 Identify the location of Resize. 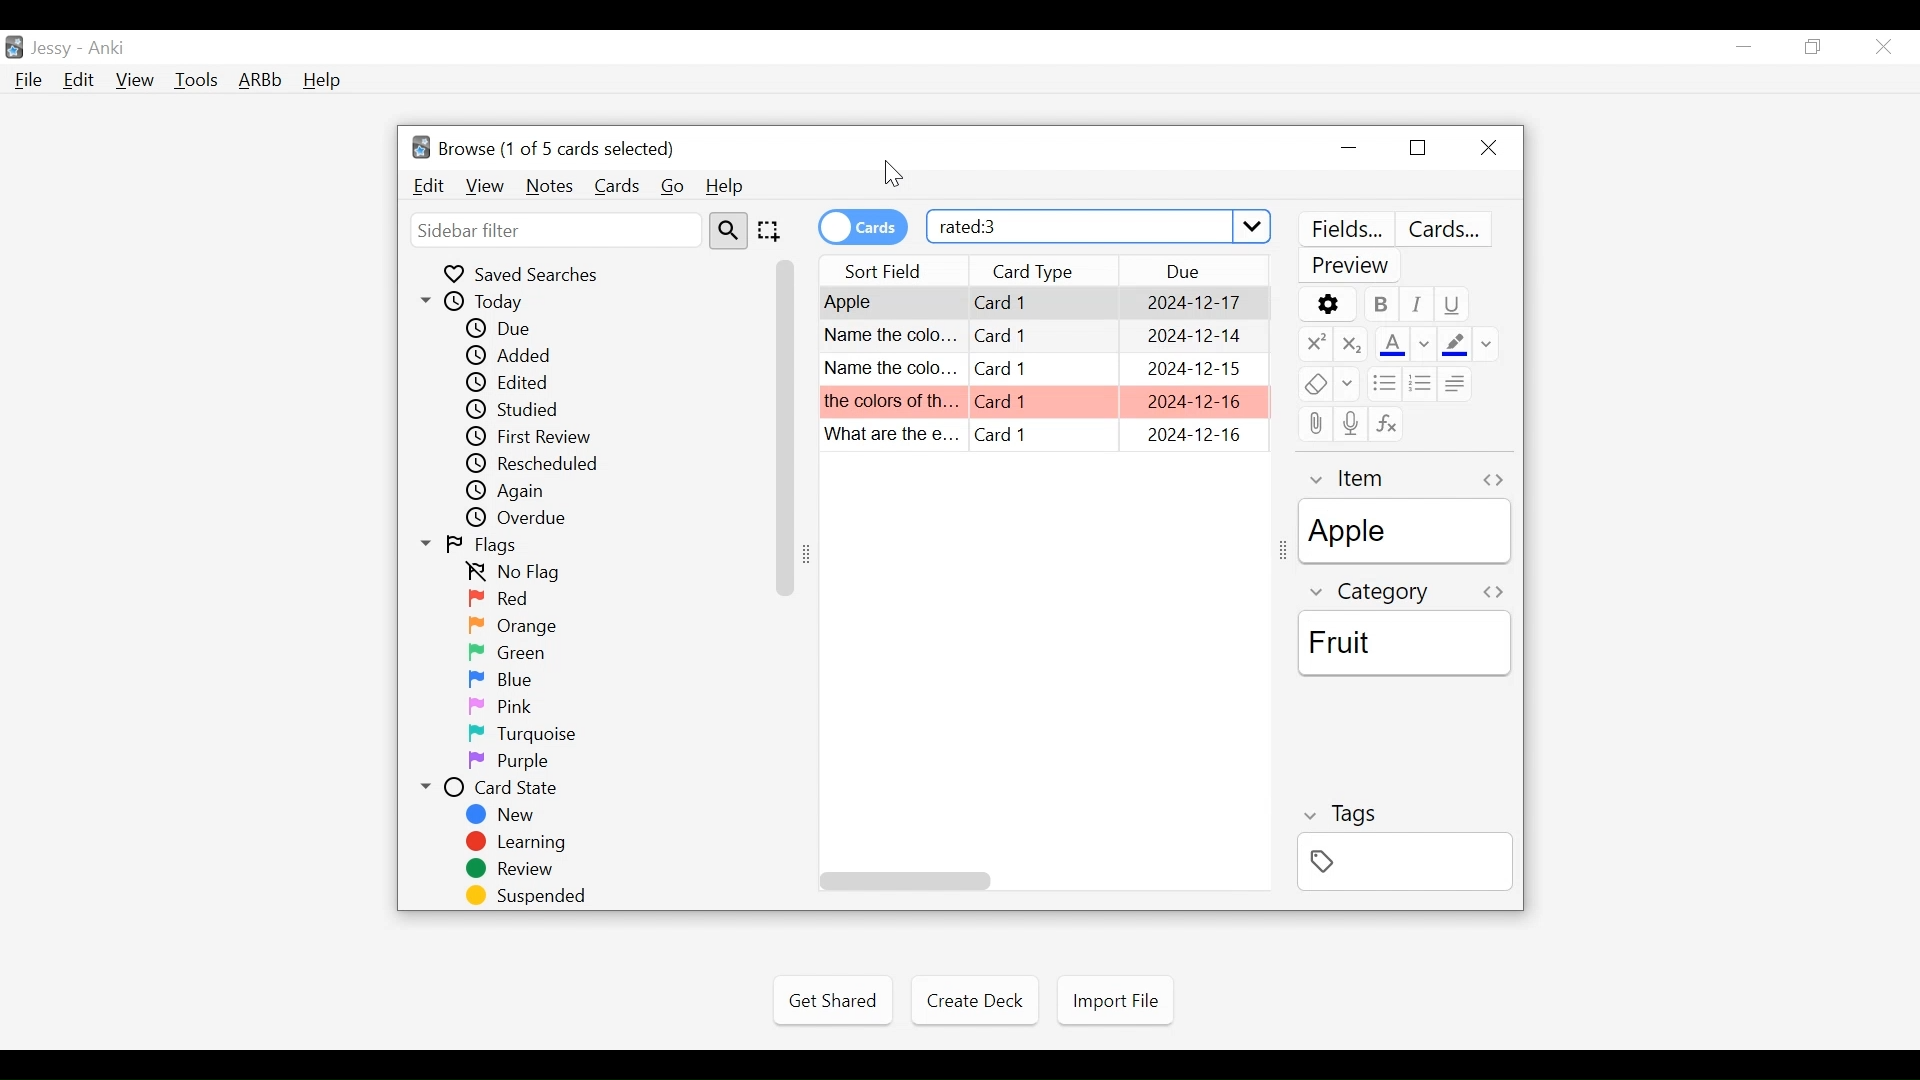
(814, 552).